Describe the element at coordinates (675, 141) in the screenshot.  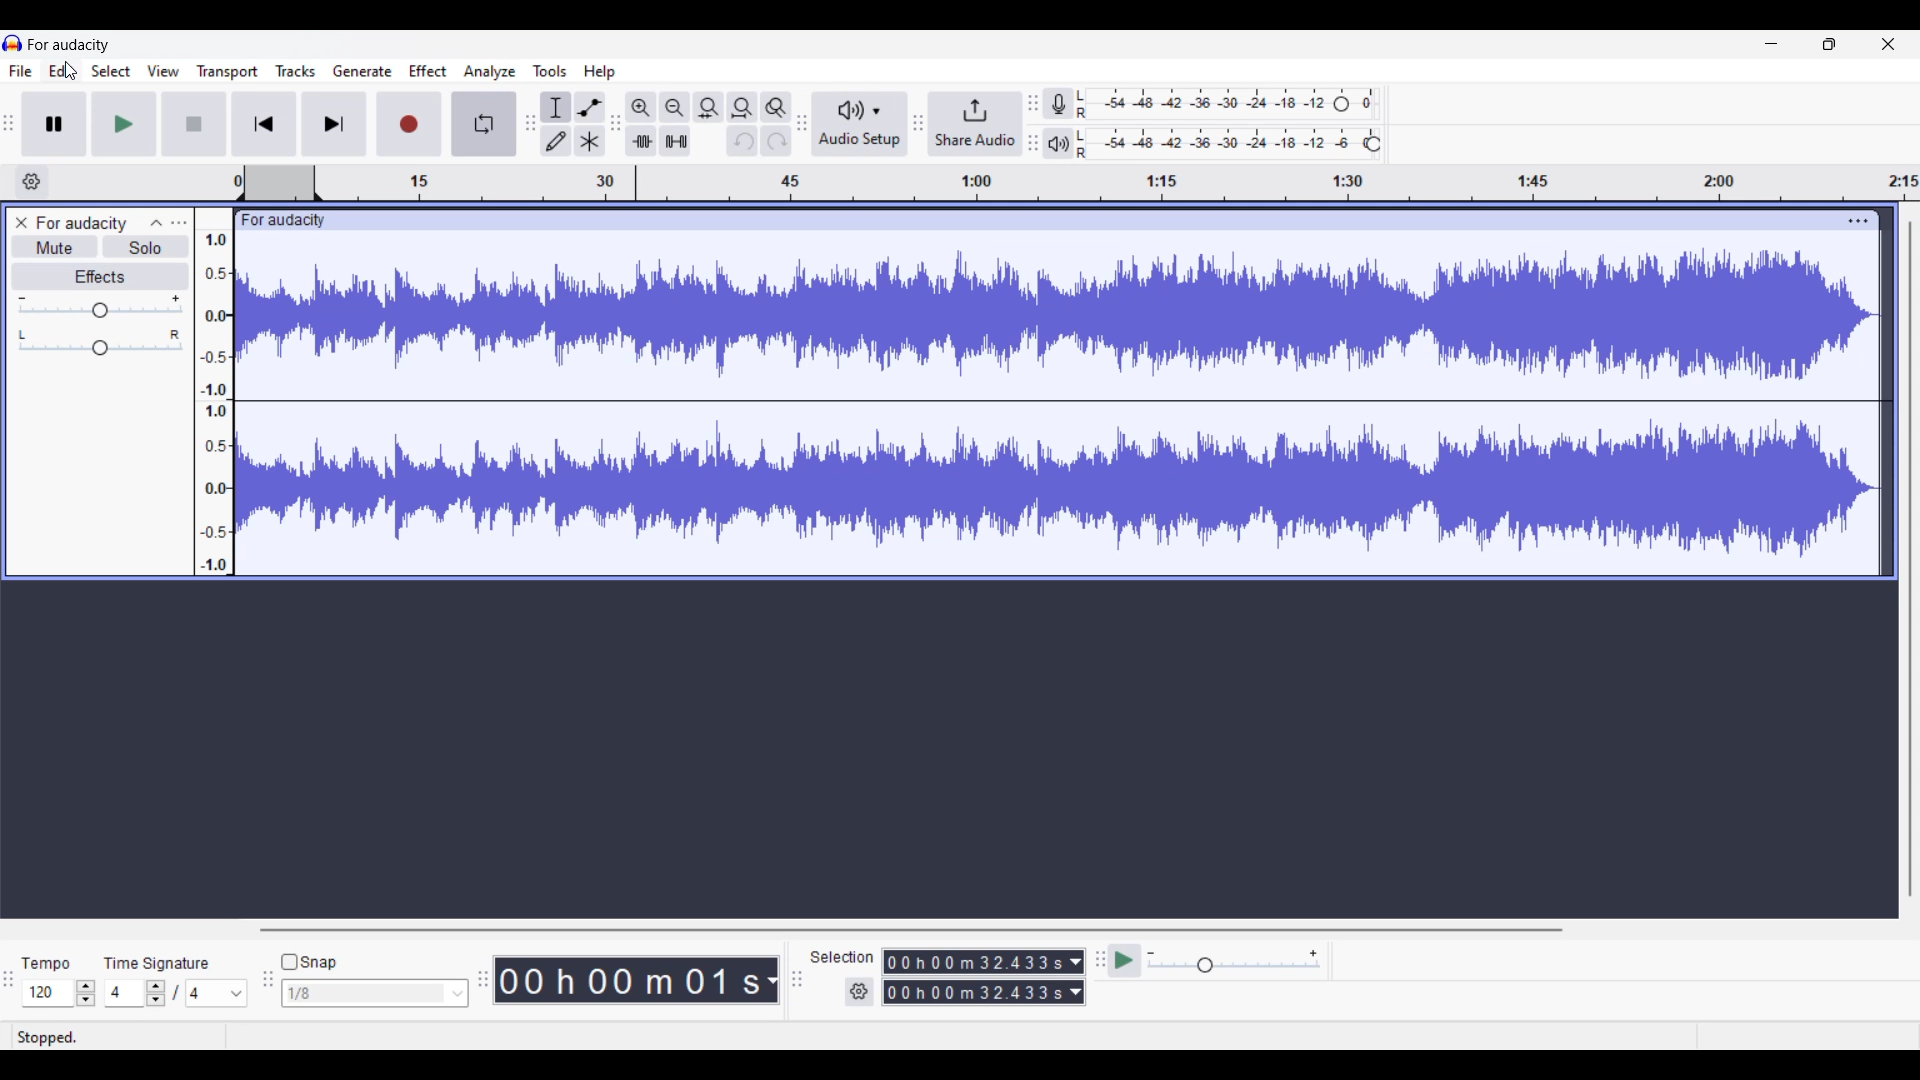
I see `Silence audio selection` at that location.